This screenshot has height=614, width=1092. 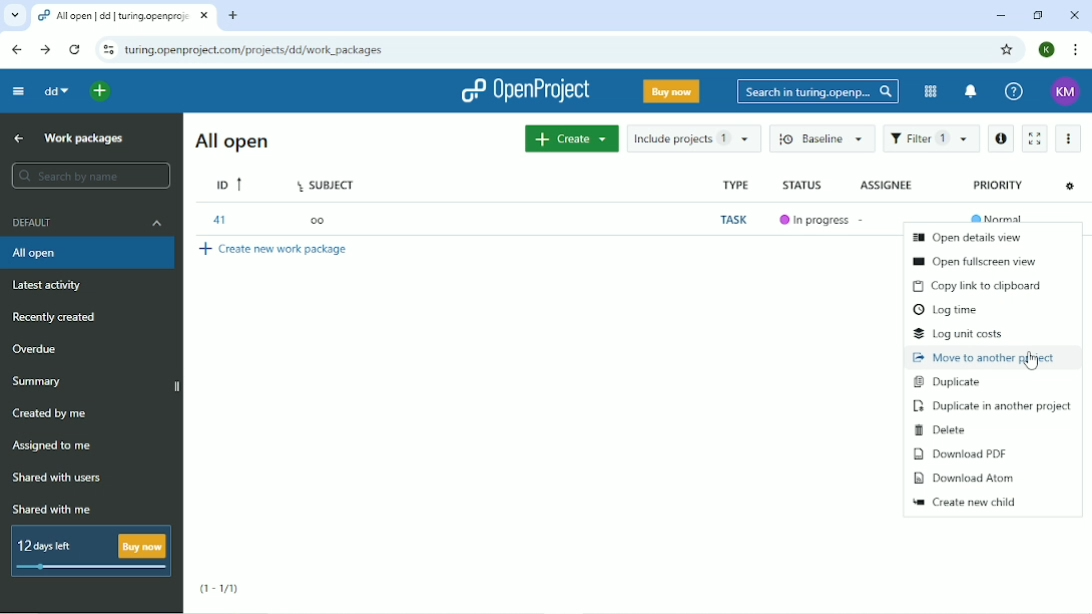 What do you see at coordinates (571, 139) in the screenshot?
I see `Create` at bounding box center [571, 139].